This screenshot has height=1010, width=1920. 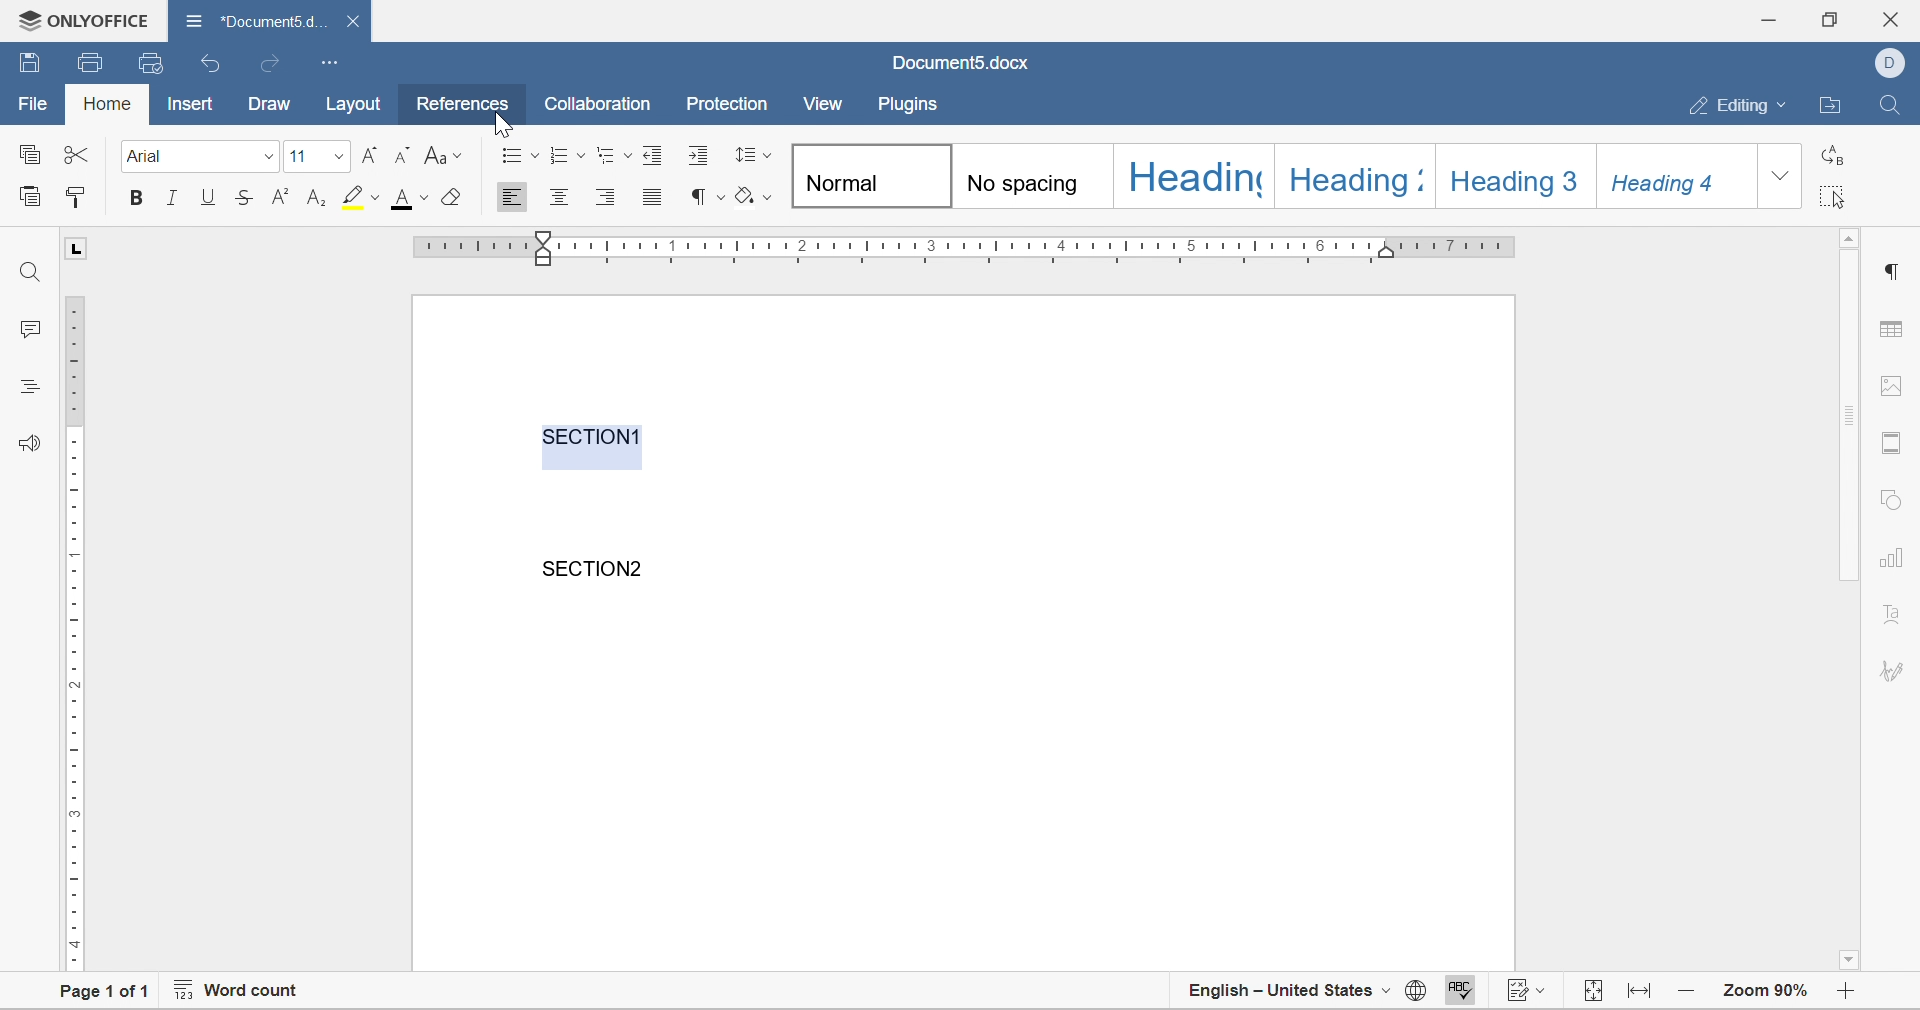 I want to click on file, so click(x=31, y=104).